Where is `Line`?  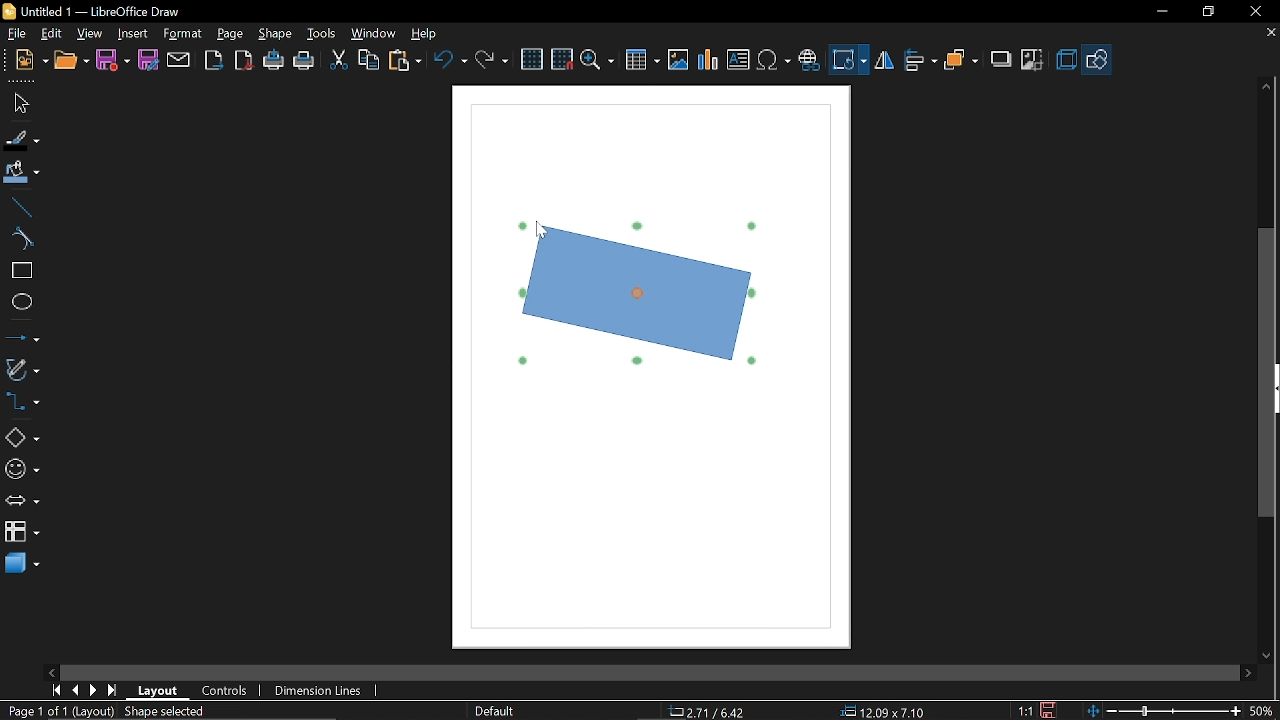 Line is located at coordinates (20, 207).